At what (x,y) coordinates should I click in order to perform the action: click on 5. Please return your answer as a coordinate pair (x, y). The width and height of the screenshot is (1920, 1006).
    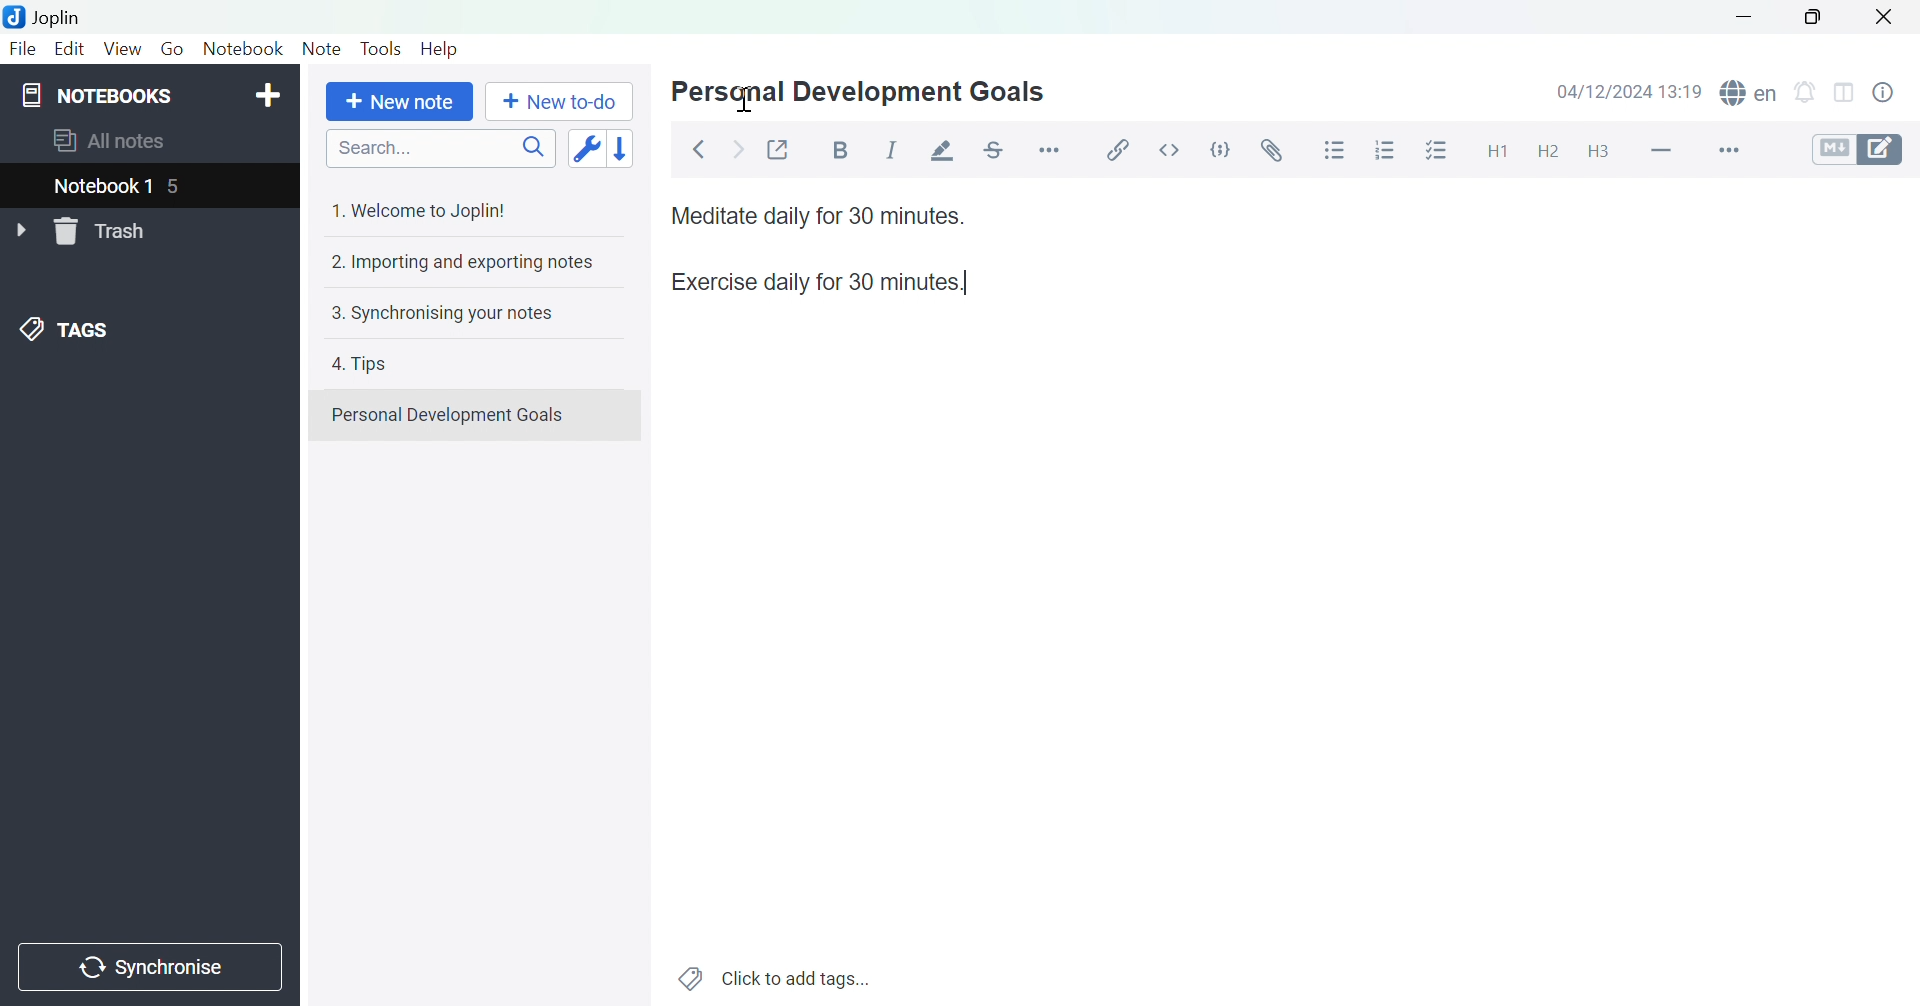
    Looking at the image, I should click on (183, 186).